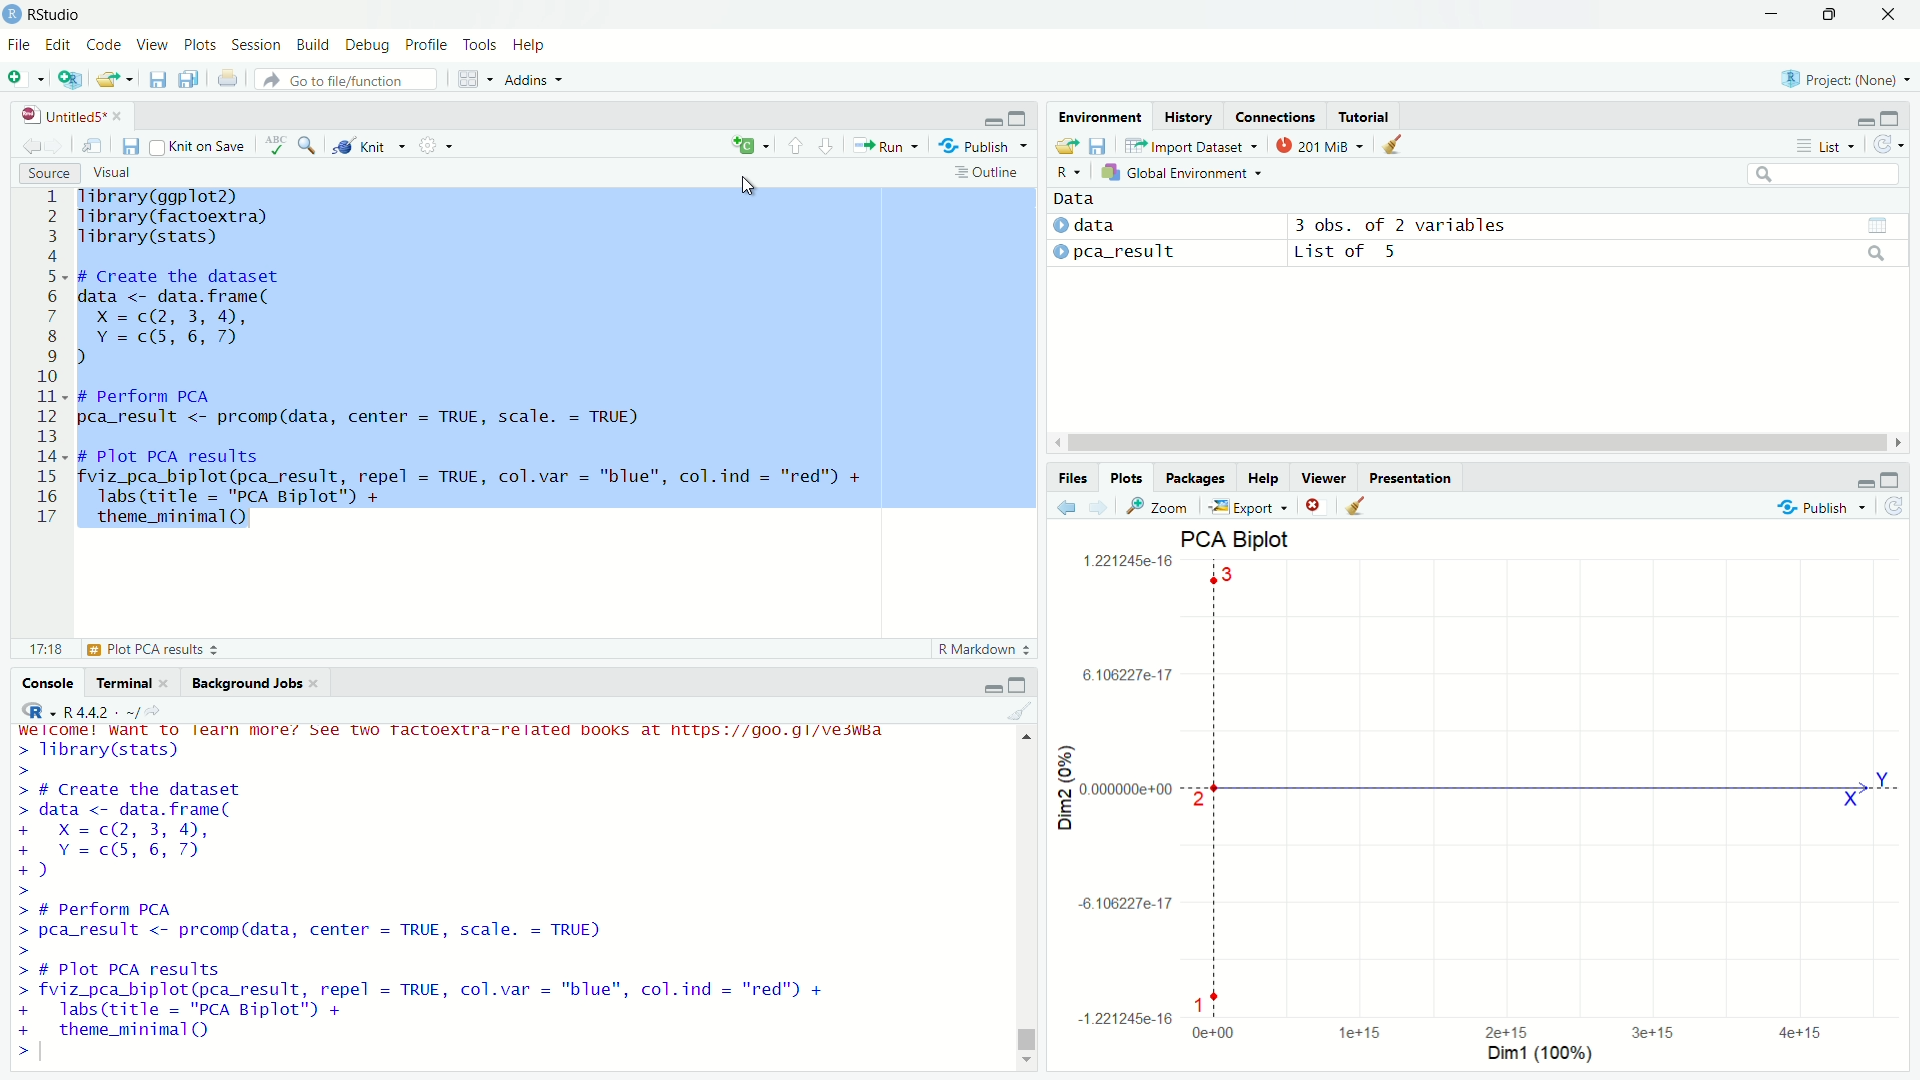 The height and width of the screenshot is (1080, 1920). What do you see at coordinates (1028, 1040) in the screenshot?
I see `vertical scrollbar` at bounding box center [1028, 1040].